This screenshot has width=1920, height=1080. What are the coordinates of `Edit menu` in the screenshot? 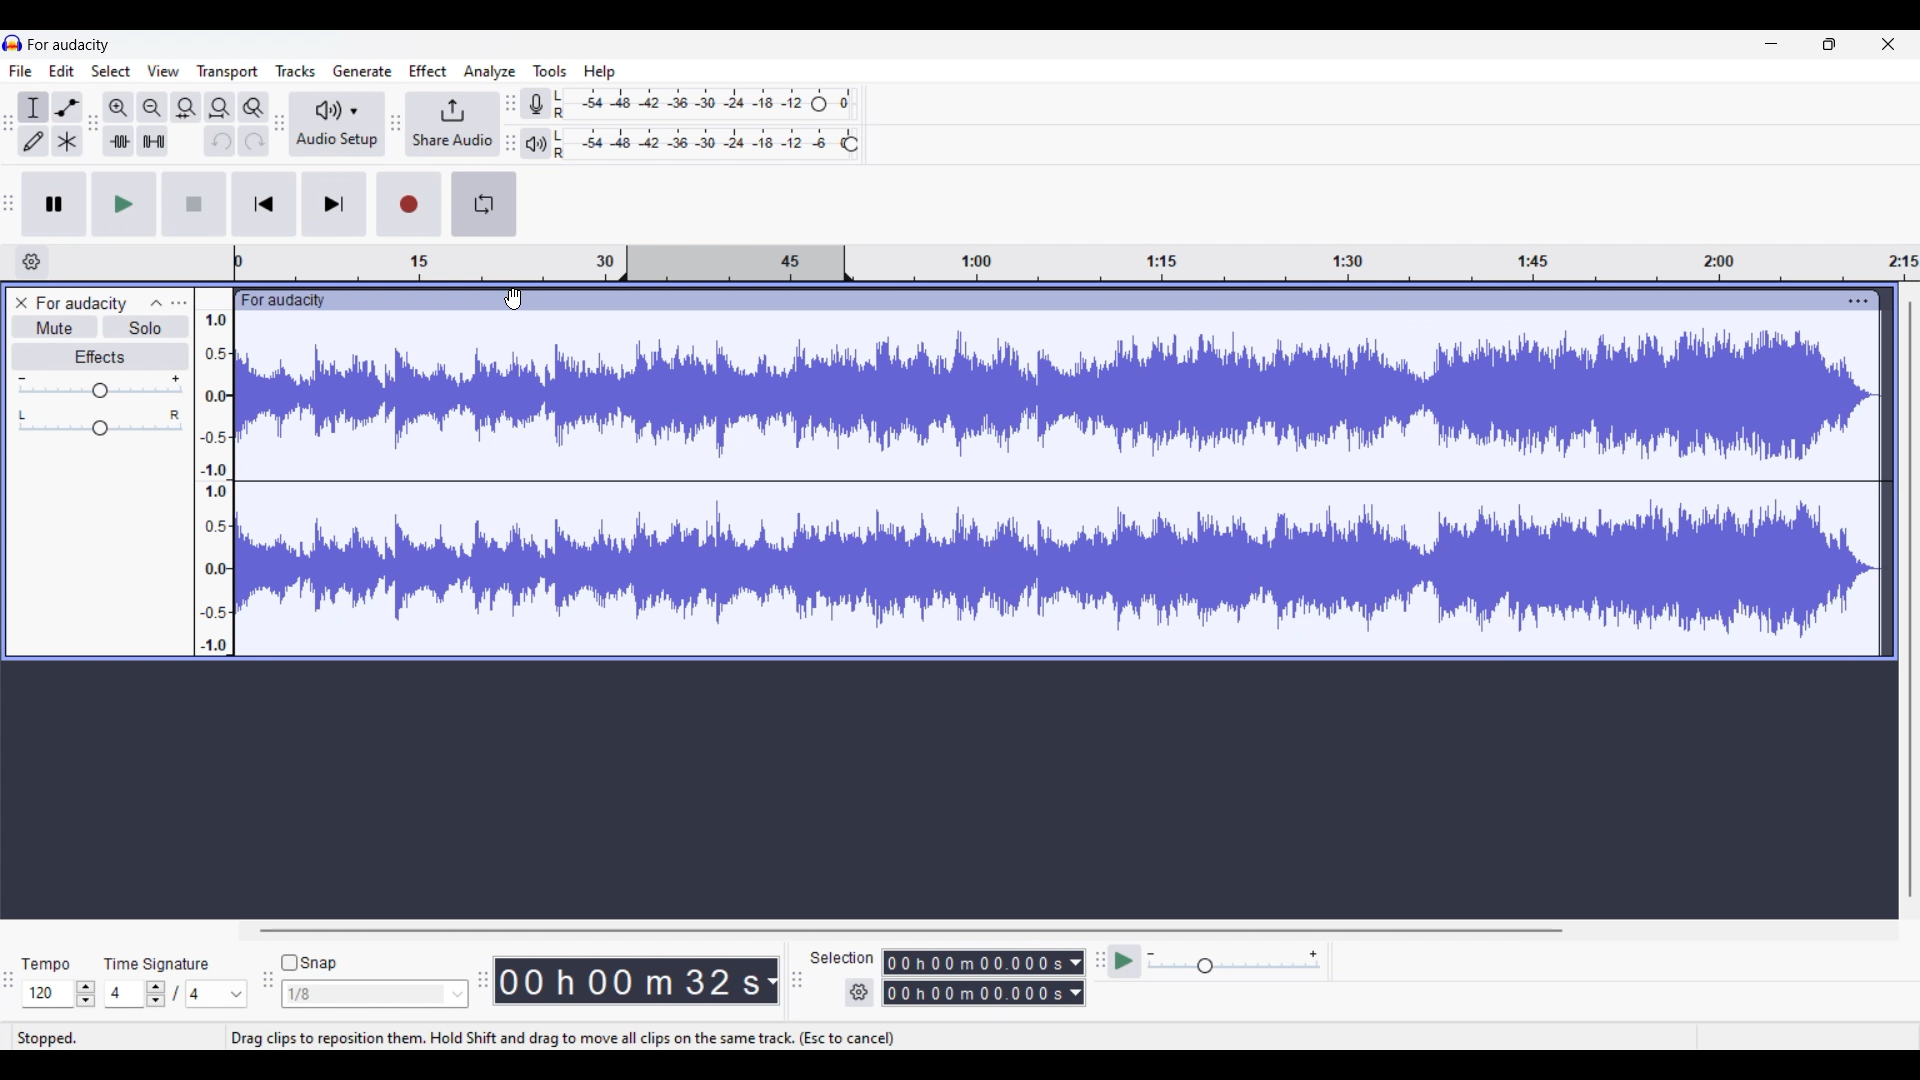 It's located at (62, 71).